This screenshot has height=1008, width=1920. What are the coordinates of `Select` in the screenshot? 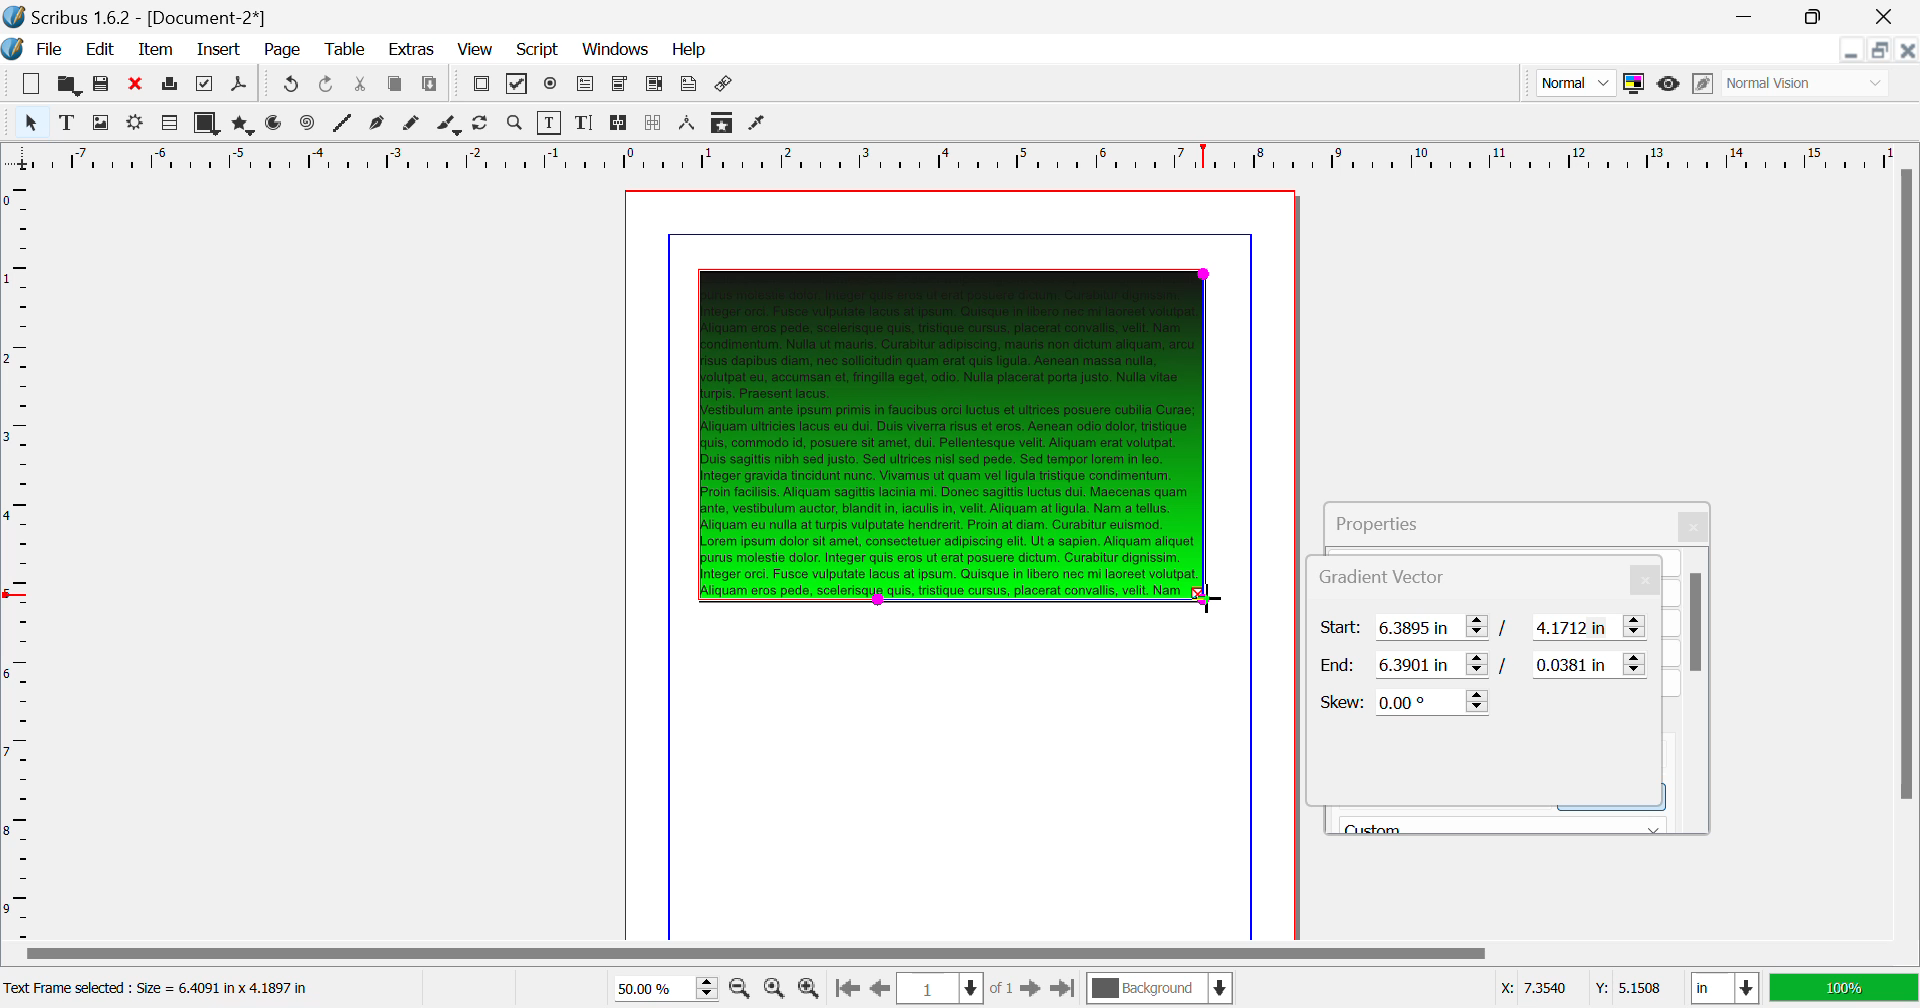 It's located at (30, 121).